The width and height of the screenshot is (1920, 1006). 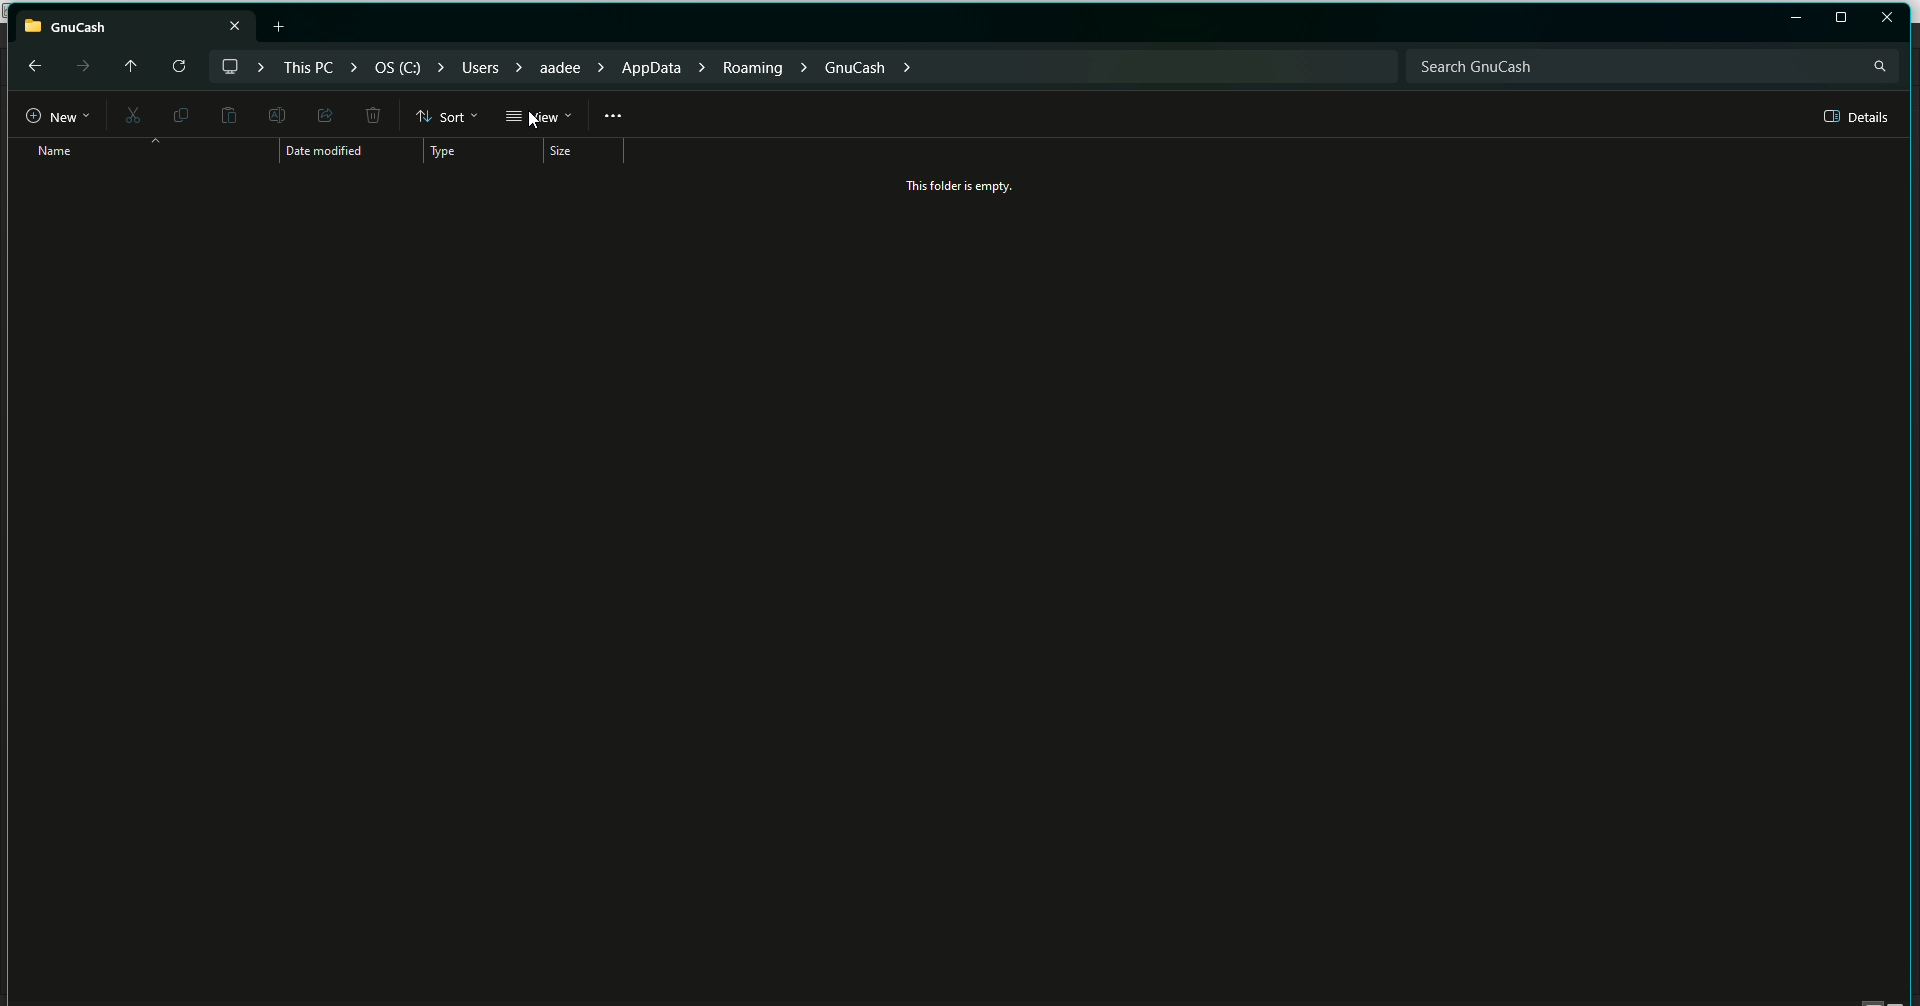 What do you see at coordinates (274, 114) in the screenshot?
I see `Edit` at bounding box center [274, 114].